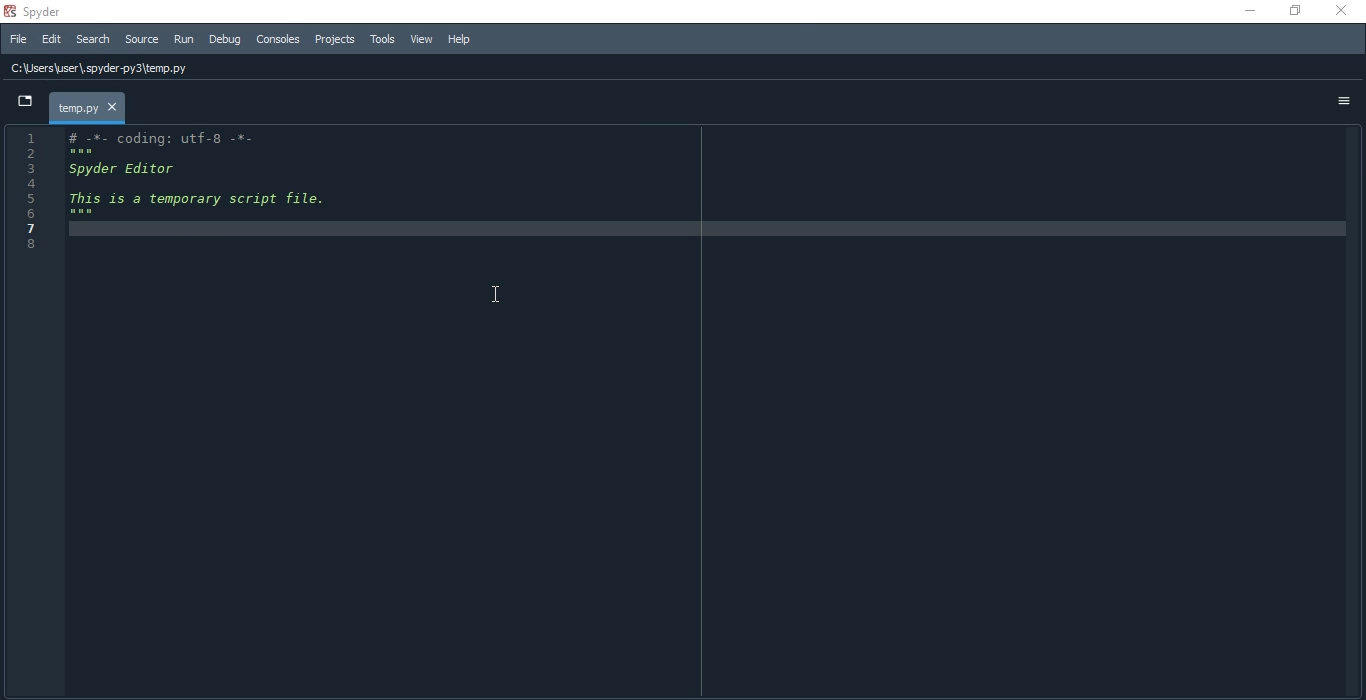  Describe the element at coordinates (224, 39) in the screenshot. I see `Debug` at that location.